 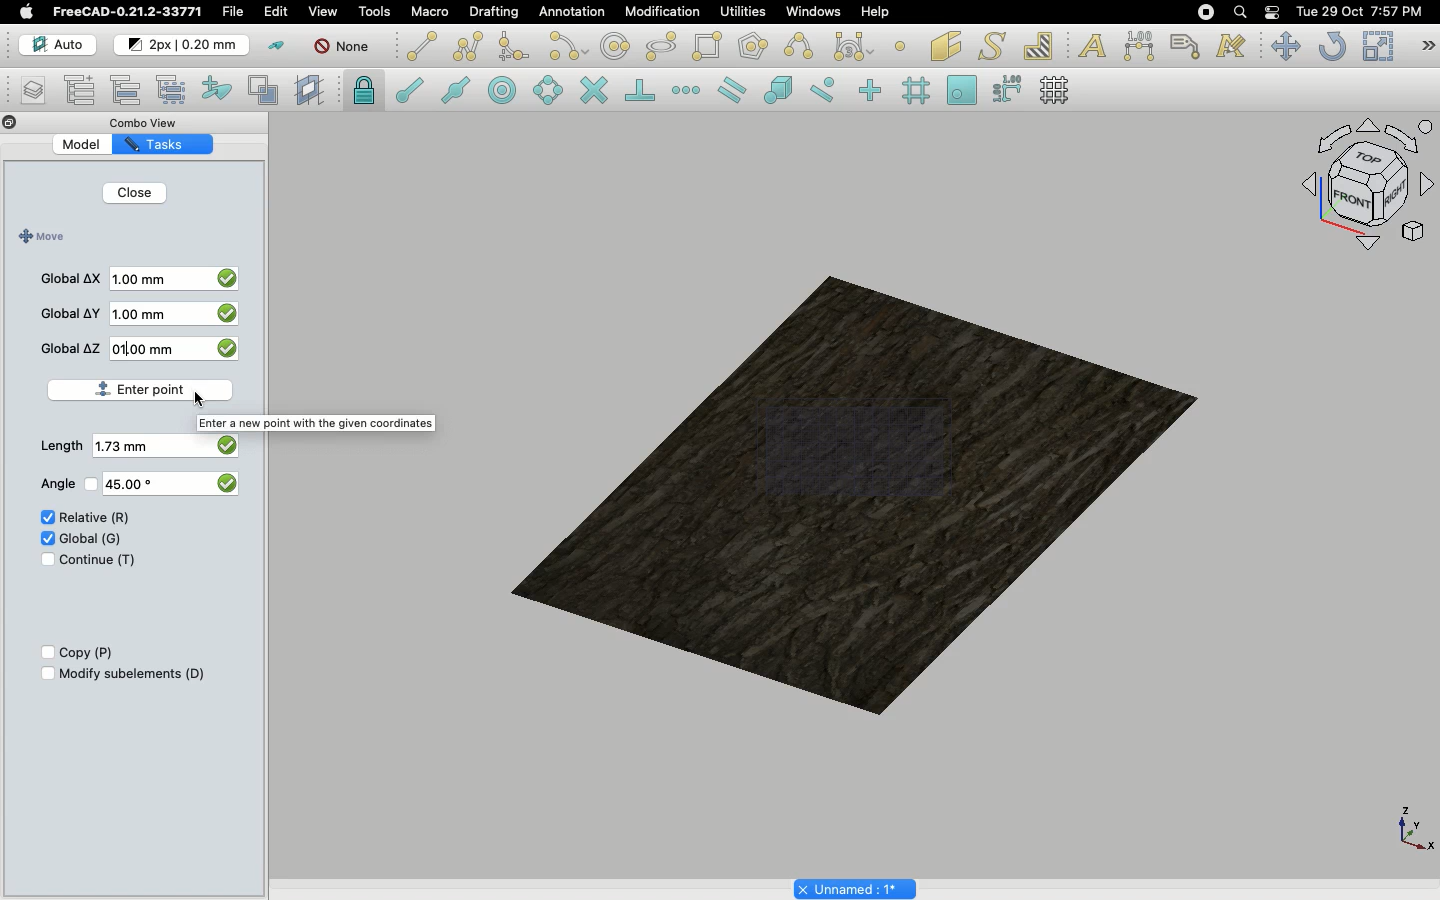 I want to click on Line, so click(x=422, y=46).